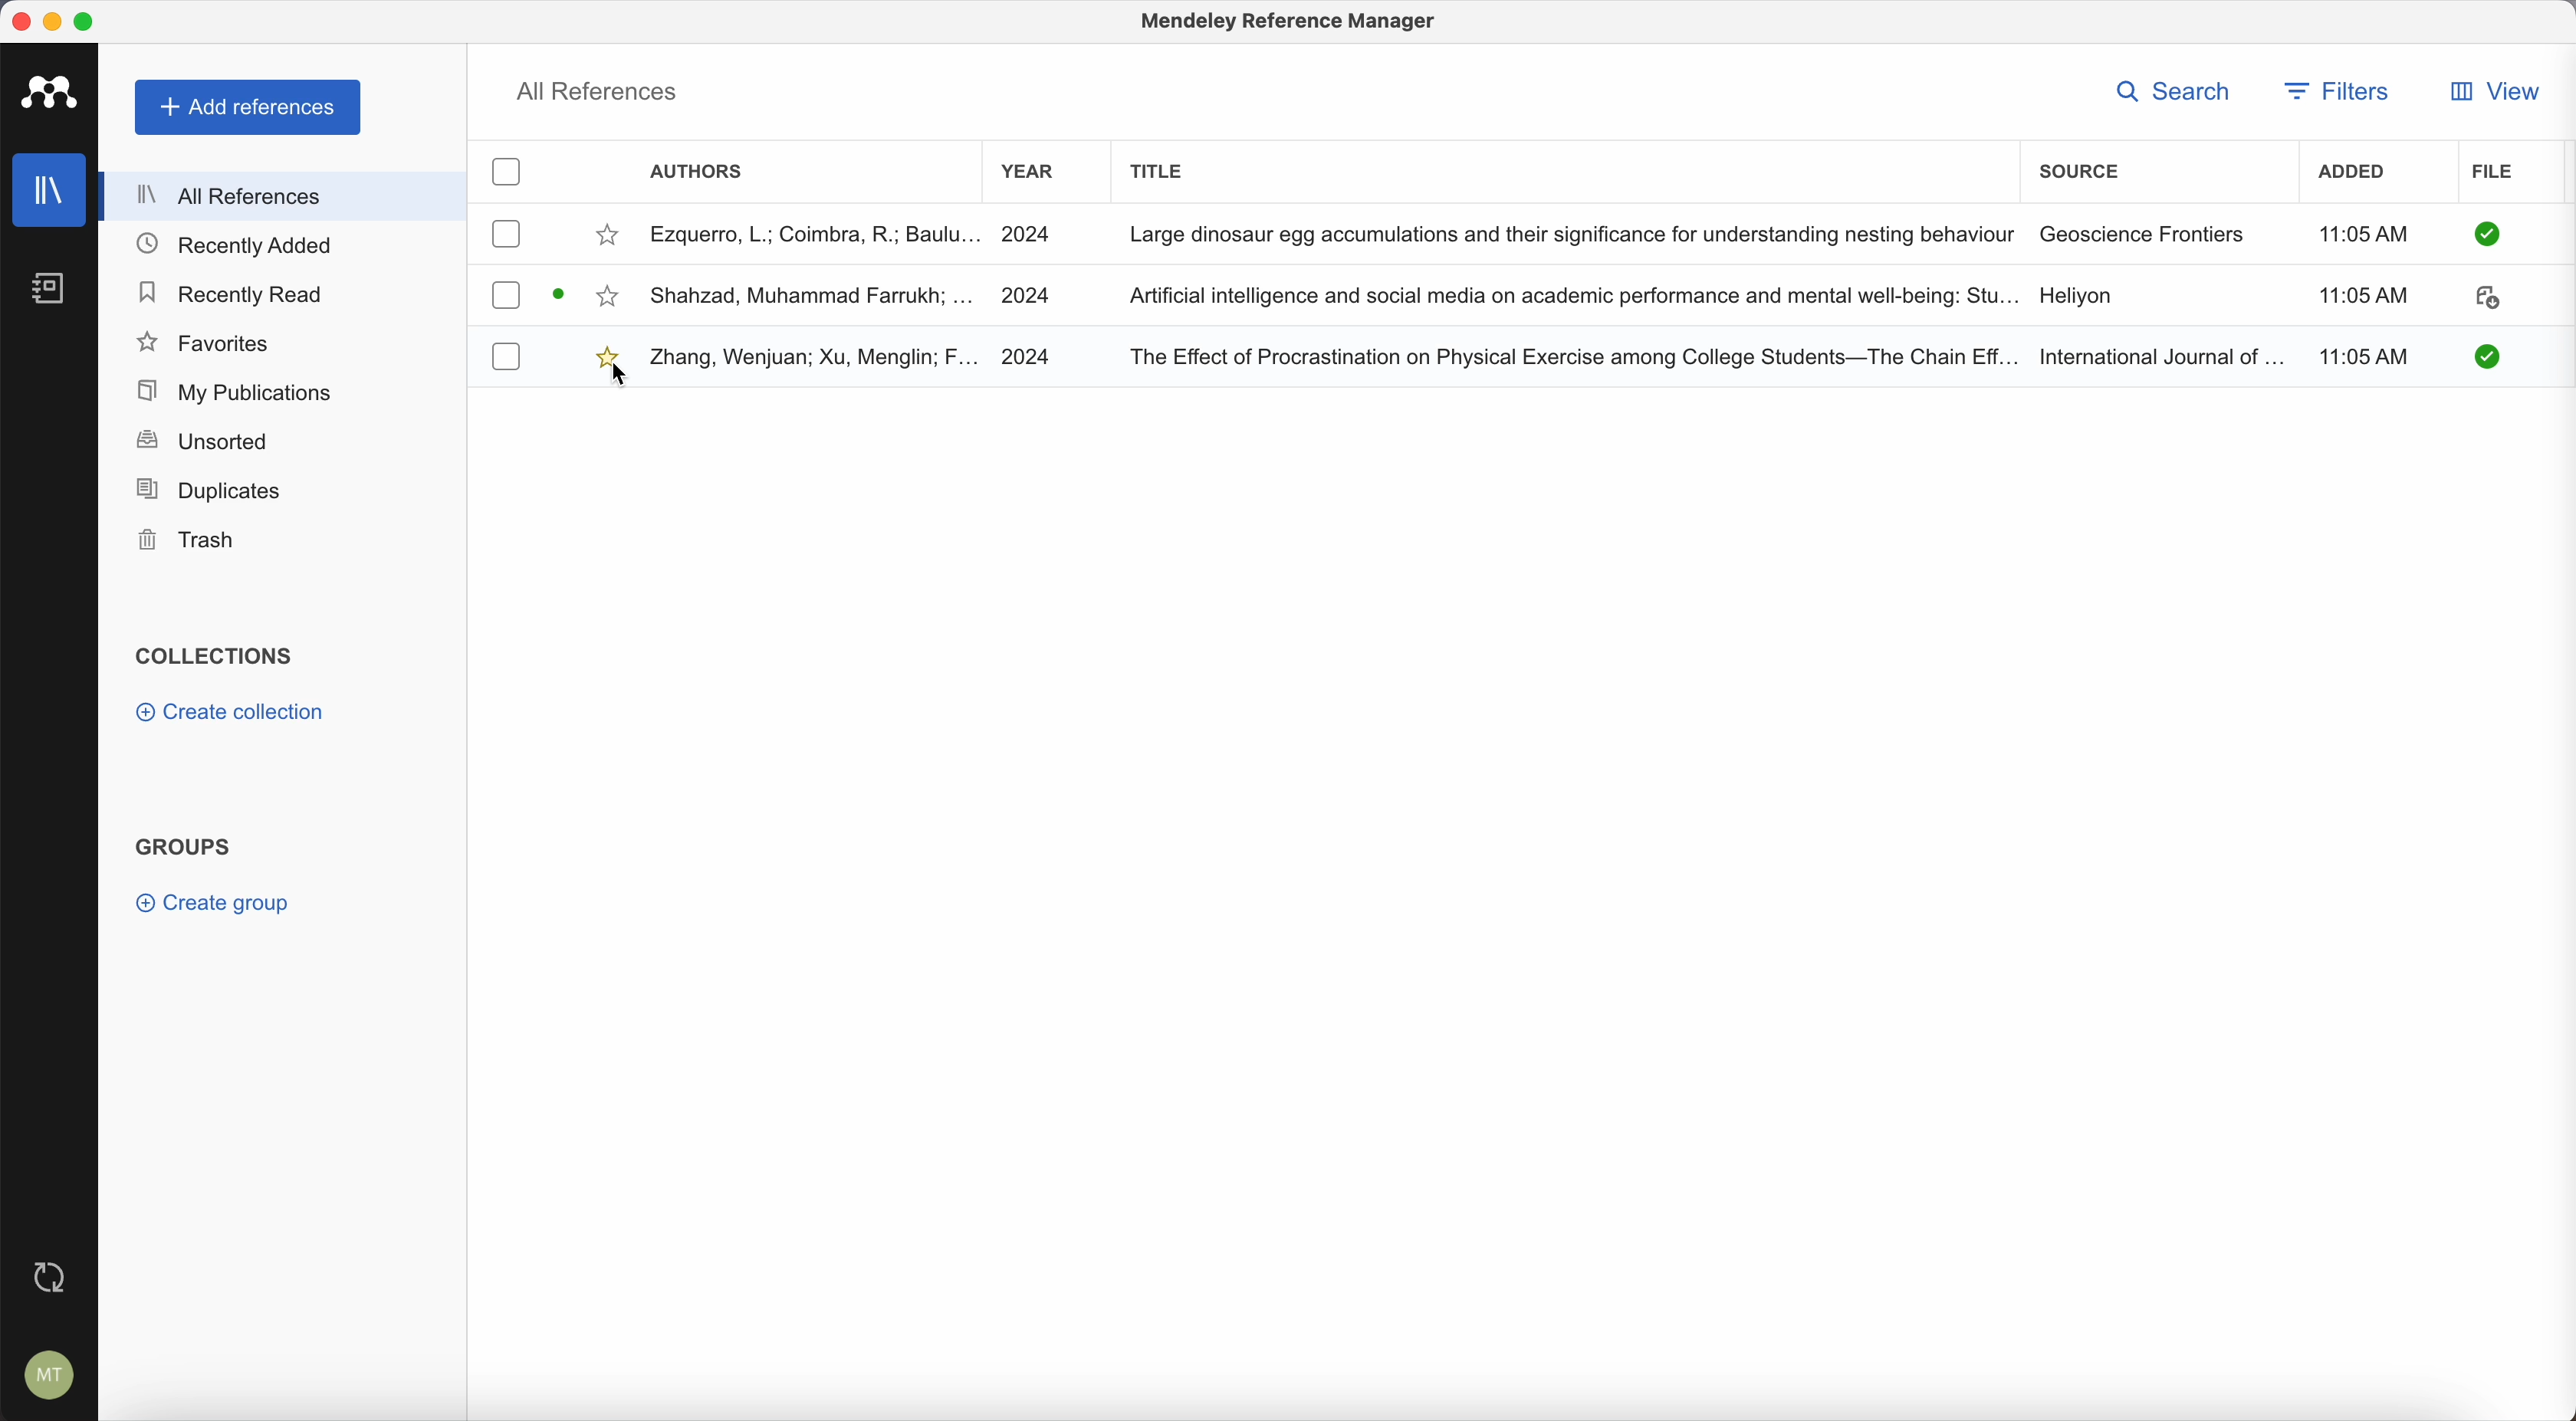 Image resolution: width=2576 pixels, height=1421 pixels. What do you see at coordinates (812, 294) in the screenshot?
I see `Shahzad, Muhammad Farrukh;...` at bounding box center [812, 294].